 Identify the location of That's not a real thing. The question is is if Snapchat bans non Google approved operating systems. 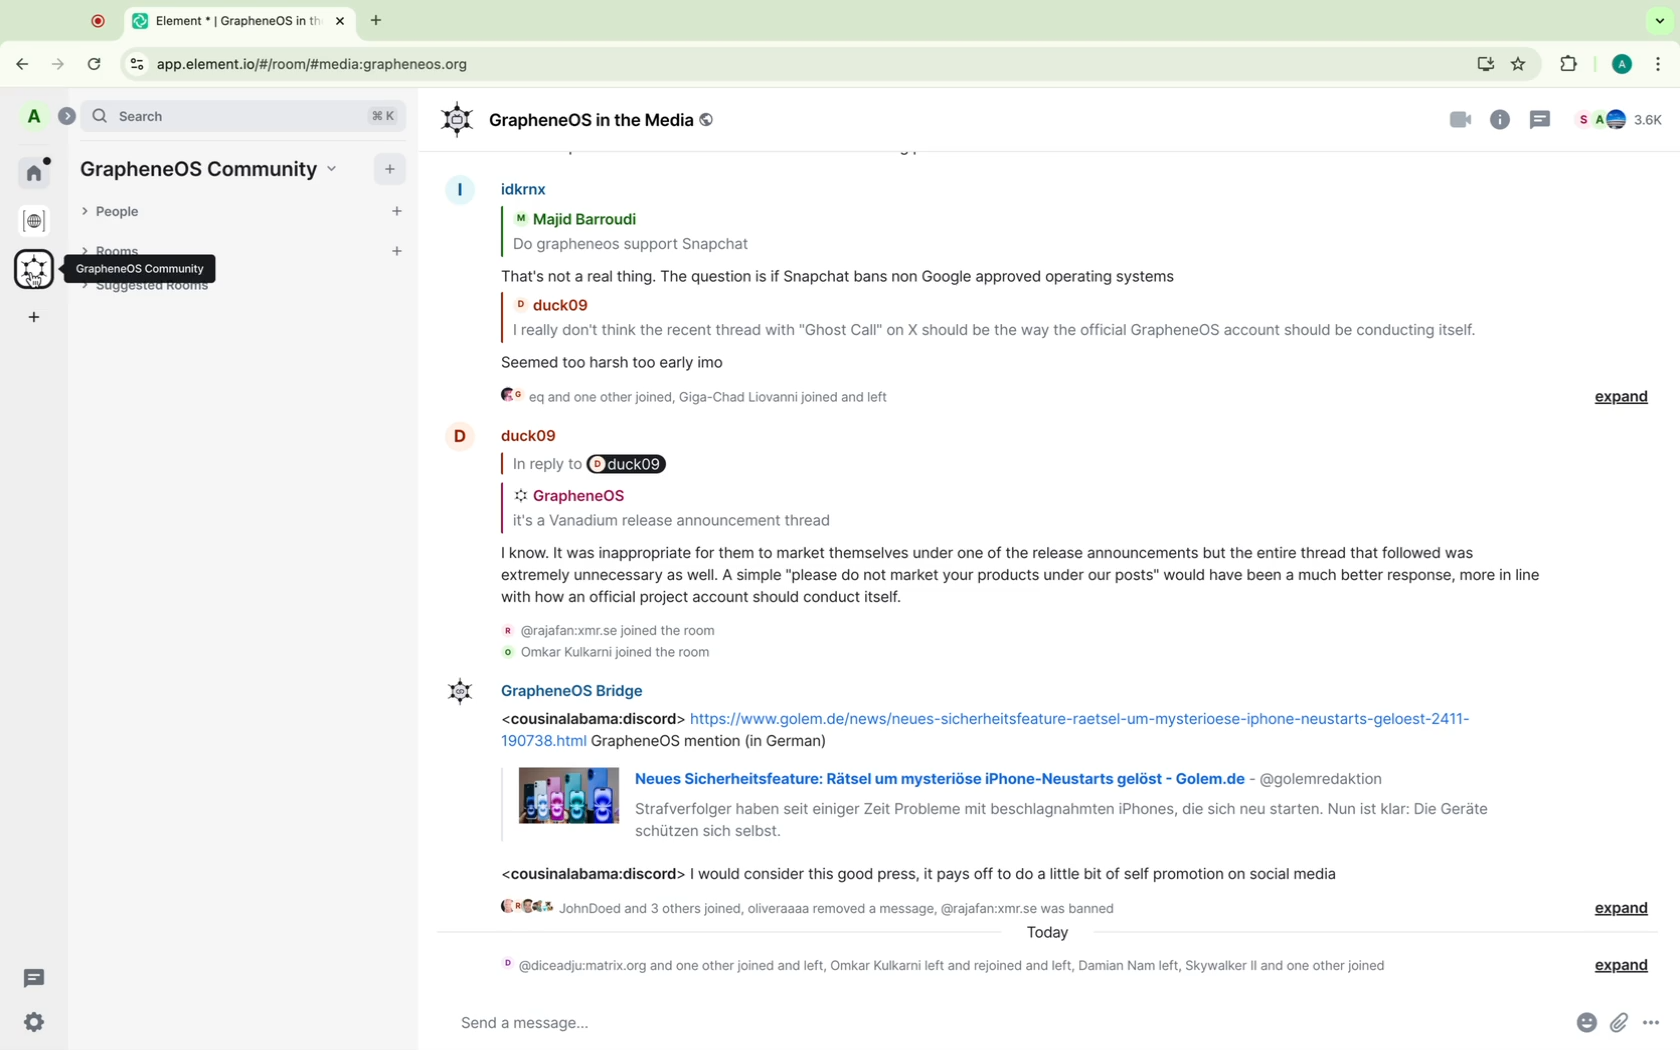
(849, 276).